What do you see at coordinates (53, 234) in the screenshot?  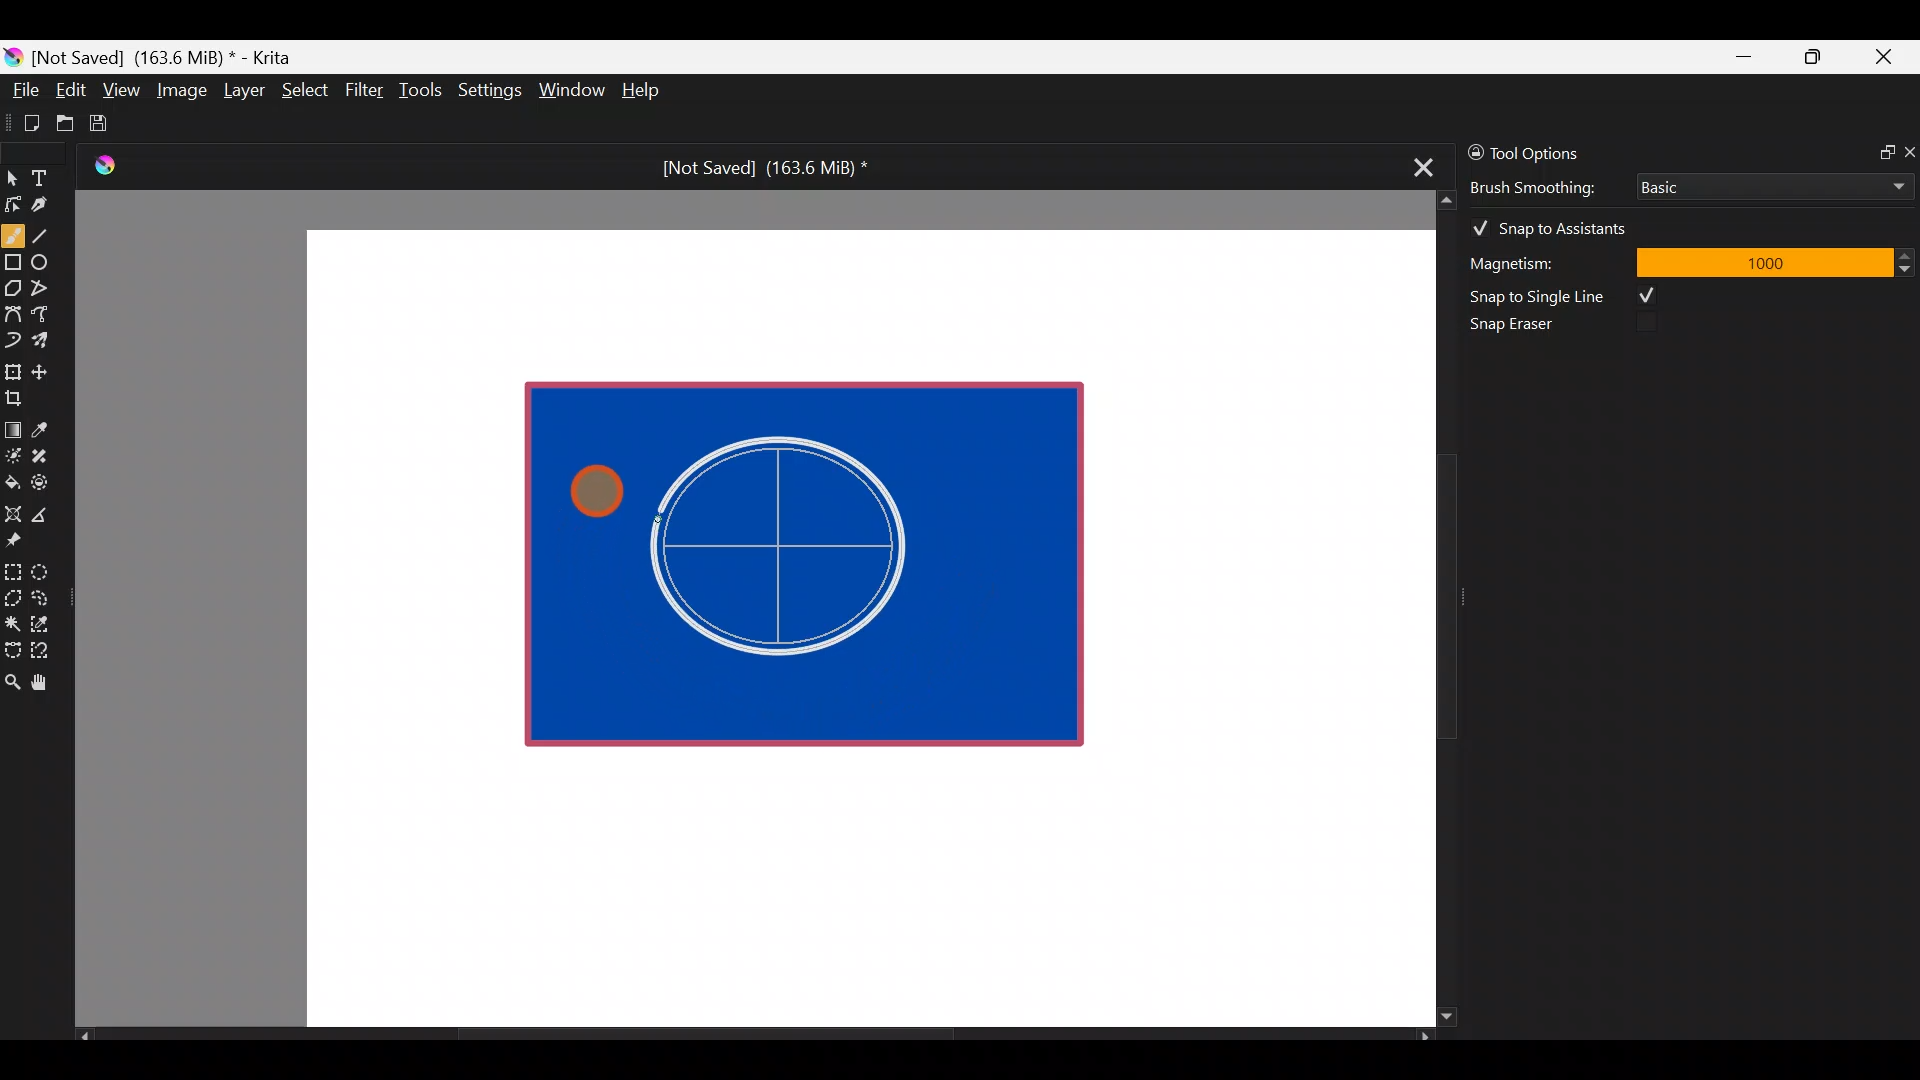 I see `Line tool` at bounding box center [53, 234].